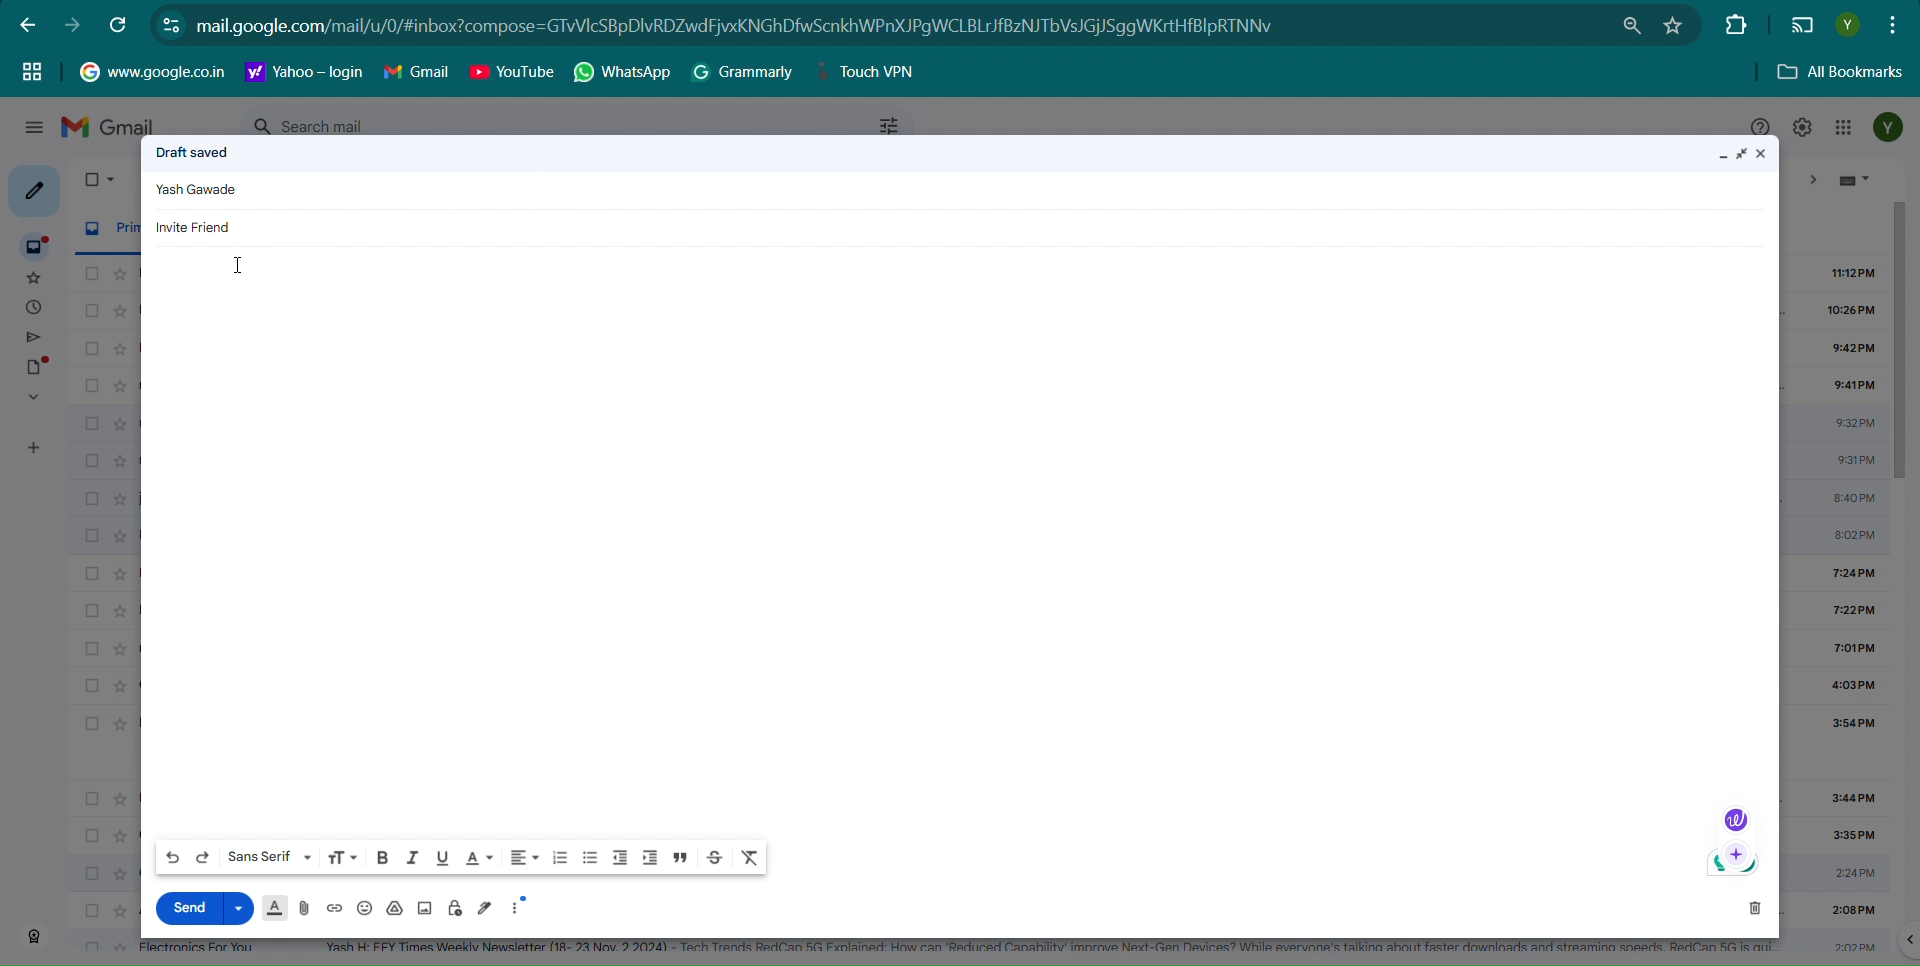 This screenshot has height=966, width=1920. What do you see at coordinates (1721, 157) in the screenshot?
I see `Minimize` at bounding box center [1721, 157].